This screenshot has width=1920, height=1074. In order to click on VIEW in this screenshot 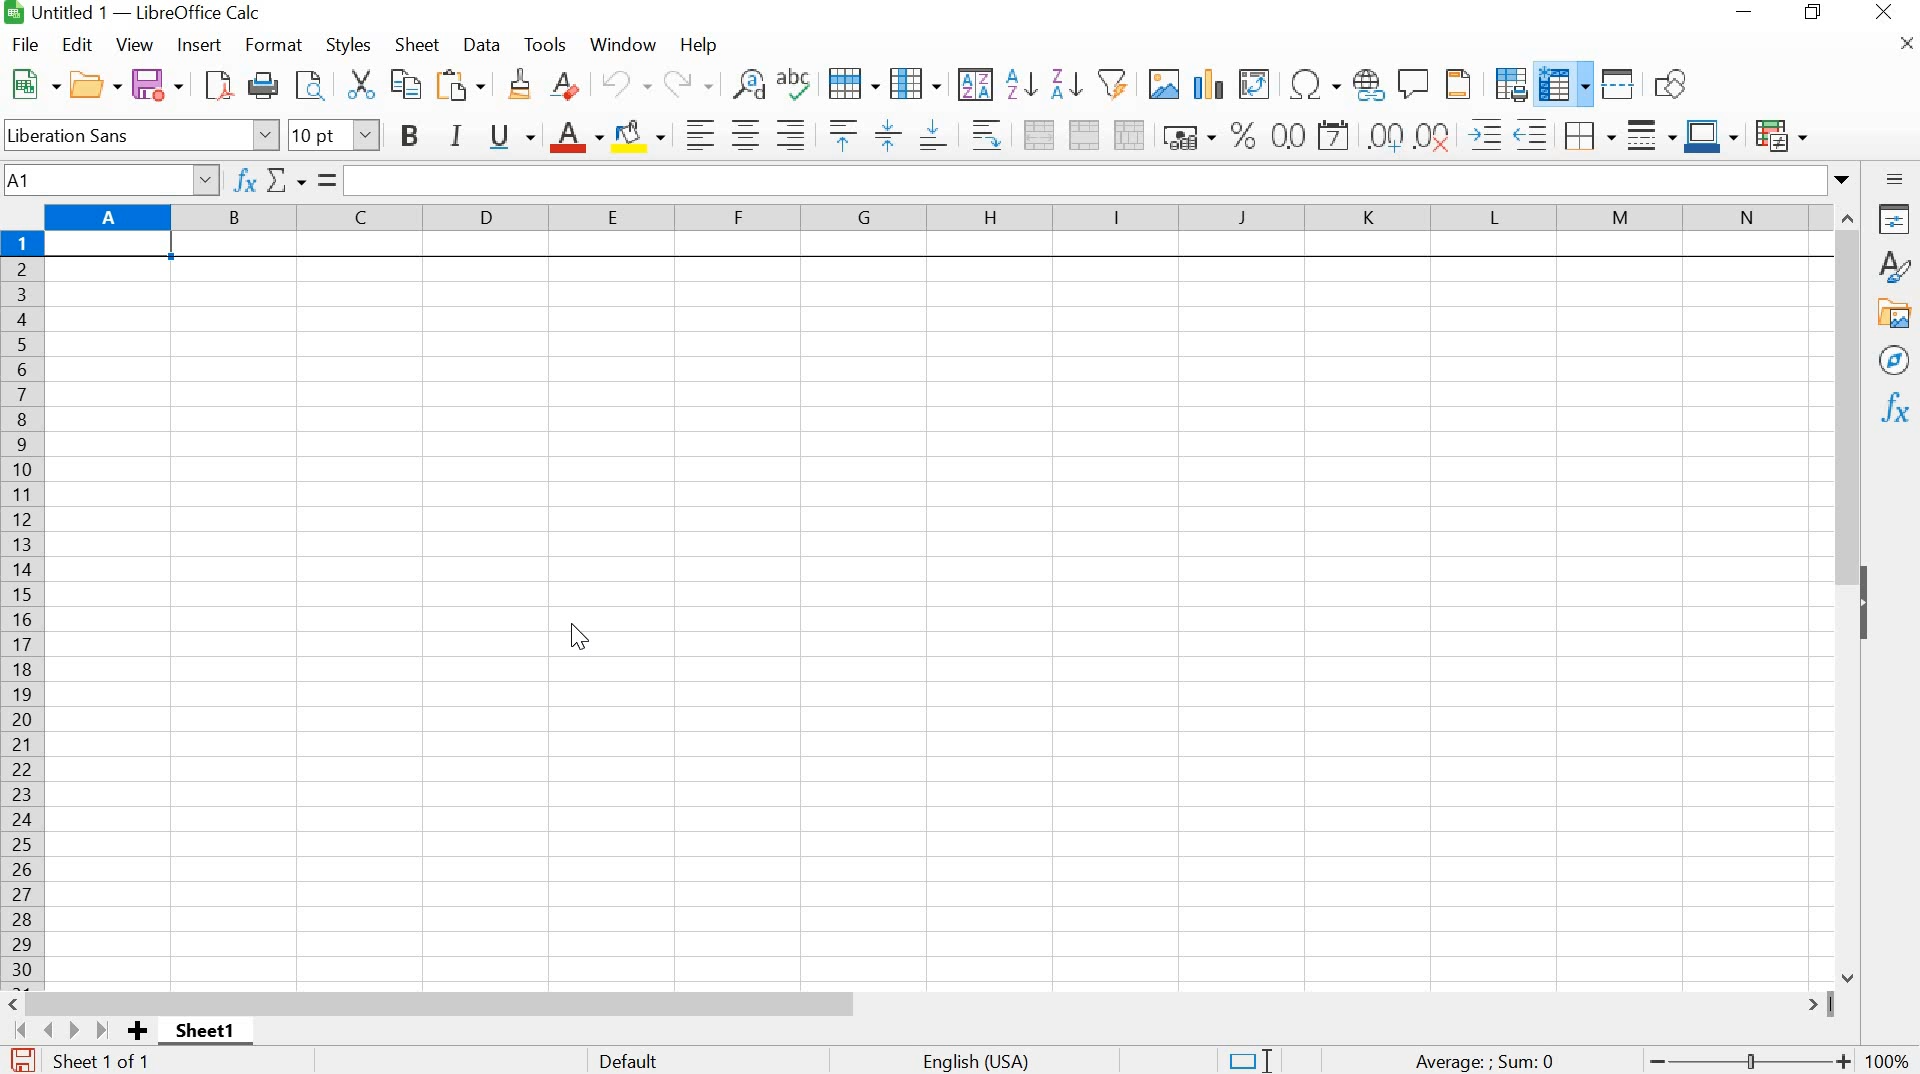, I will do `click(136, 43)`.